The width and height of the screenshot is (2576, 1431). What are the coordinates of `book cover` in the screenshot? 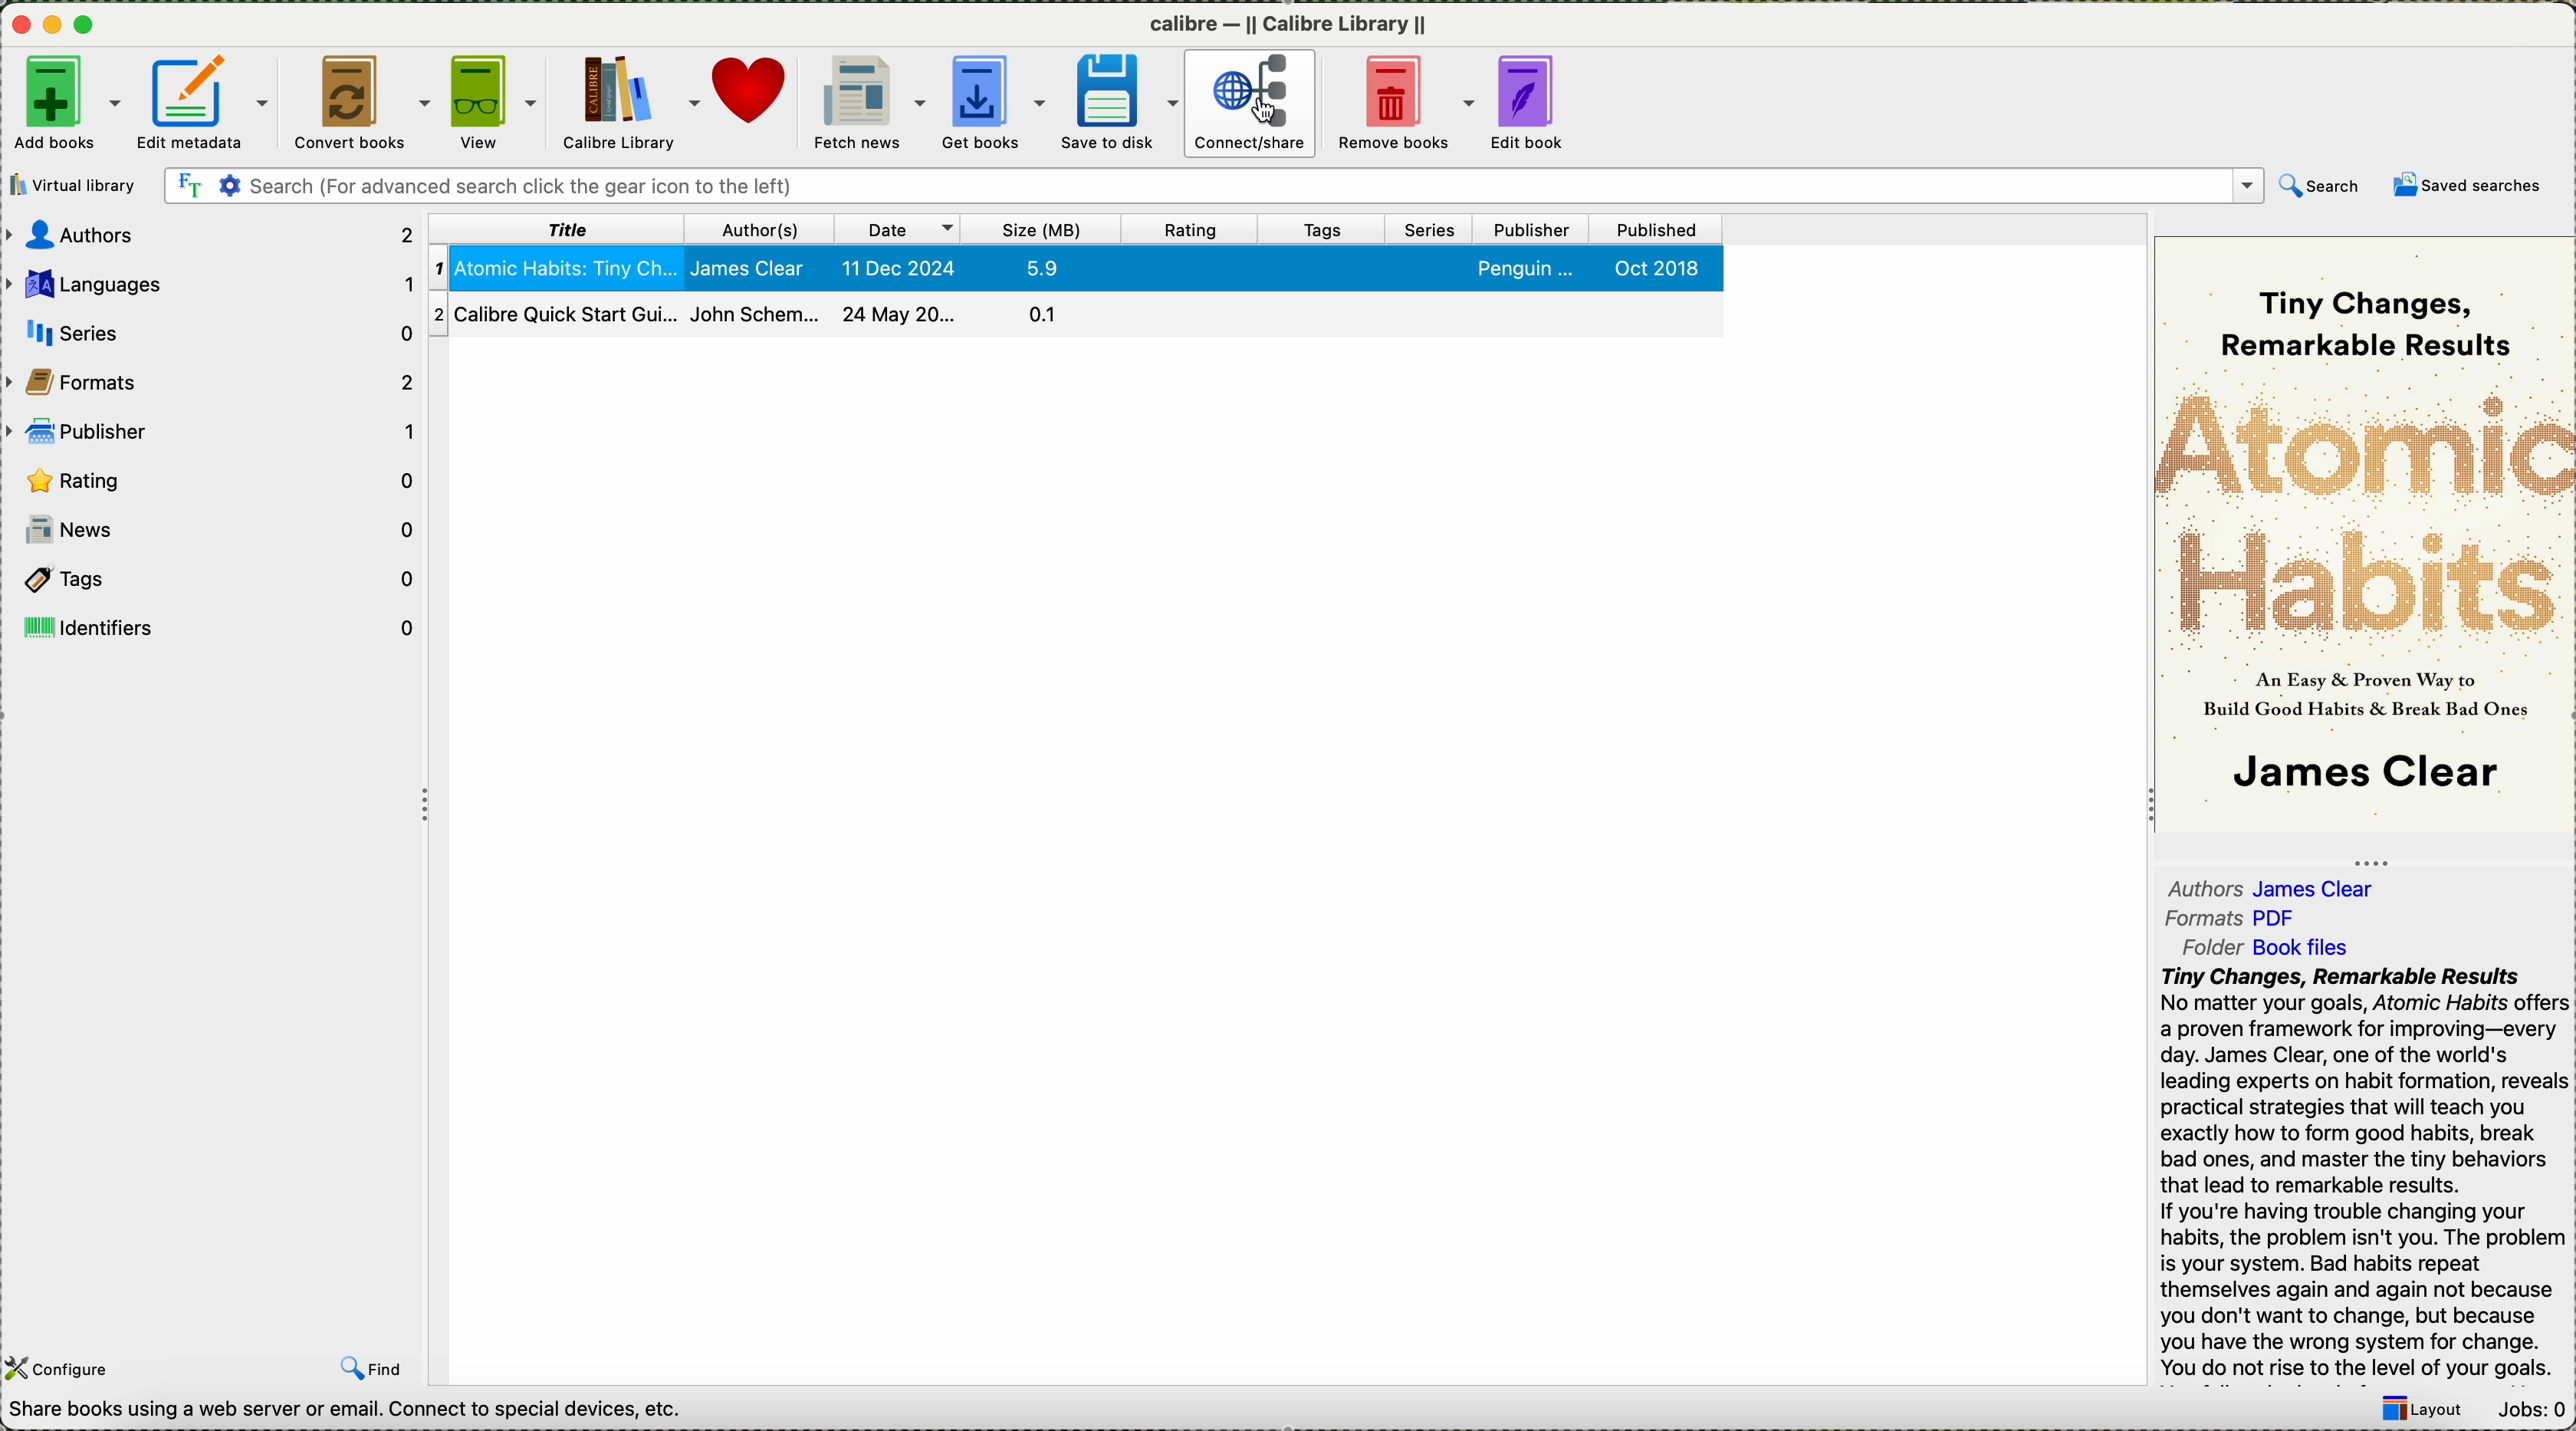 It's located at (2367, 537).